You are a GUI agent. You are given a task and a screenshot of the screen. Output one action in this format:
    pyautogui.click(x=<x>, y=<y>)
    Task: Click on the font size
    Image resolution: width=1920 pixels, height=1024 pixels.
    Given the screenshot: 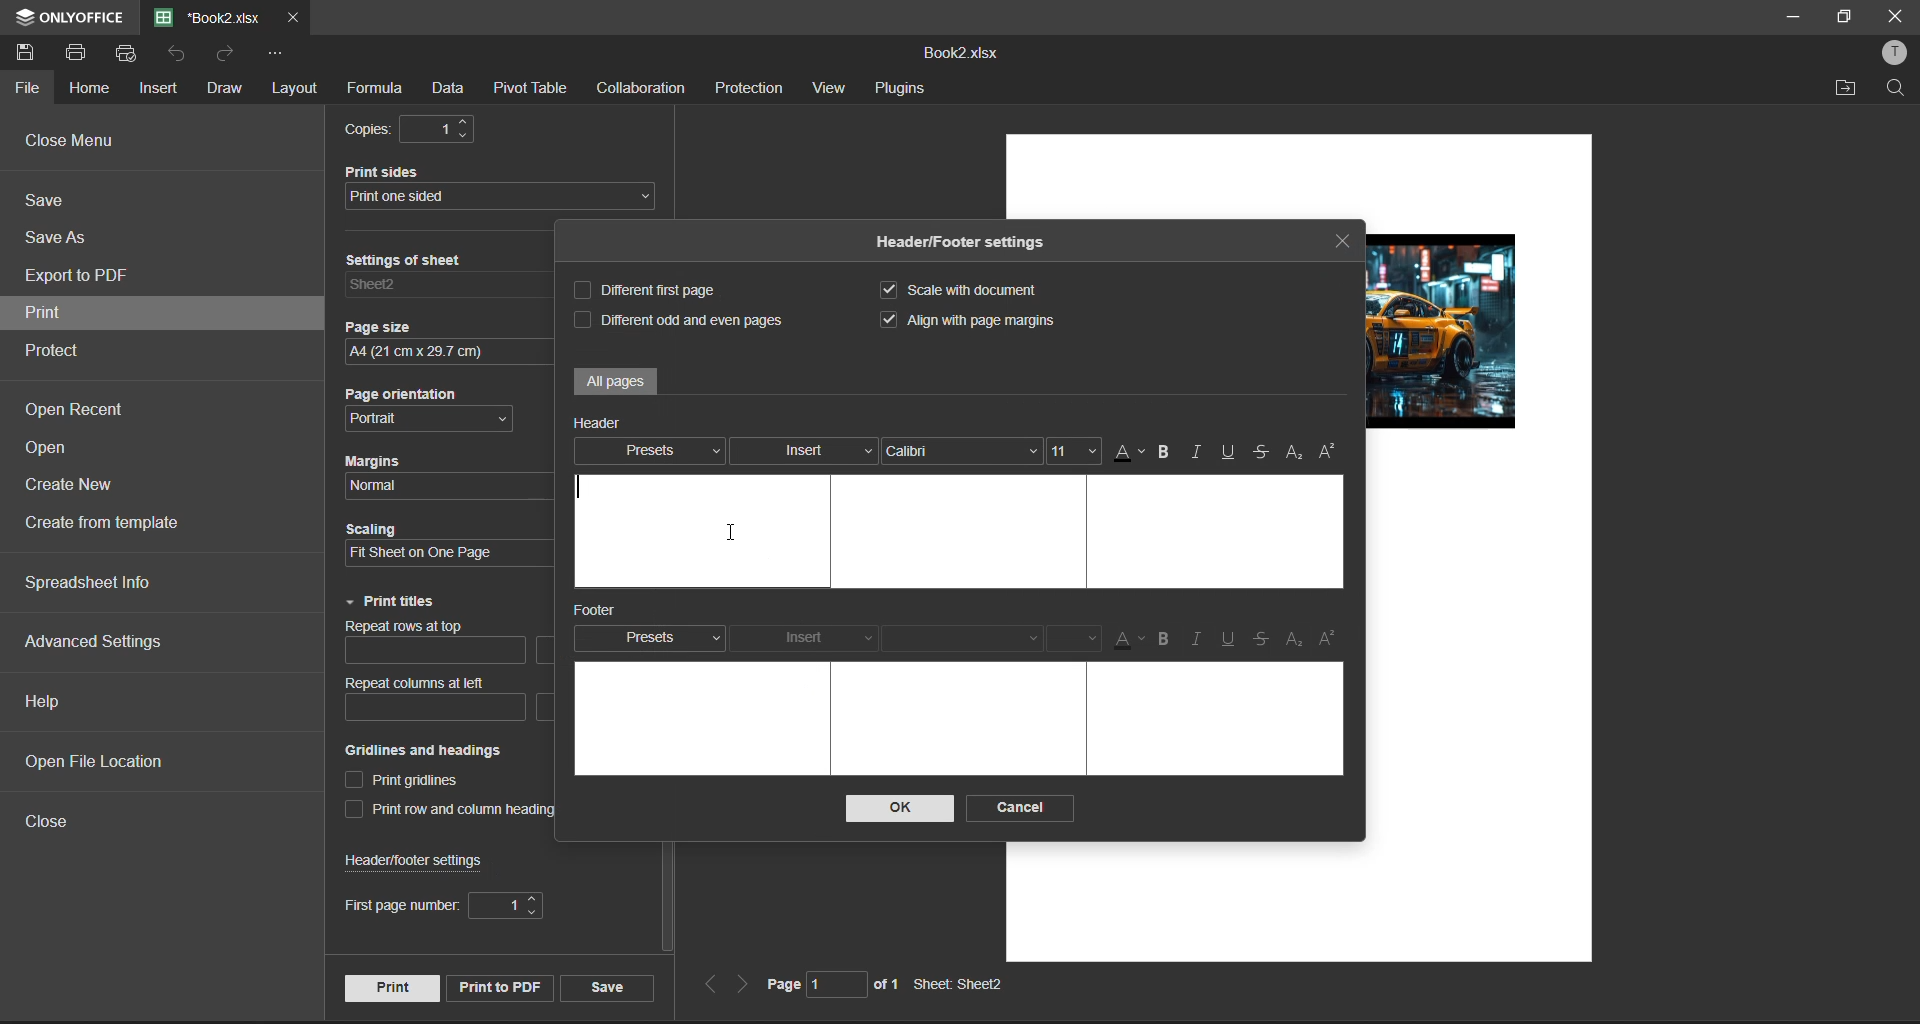 What is the action you would take?
    pyautogui.click(x=1074, y=452)
    